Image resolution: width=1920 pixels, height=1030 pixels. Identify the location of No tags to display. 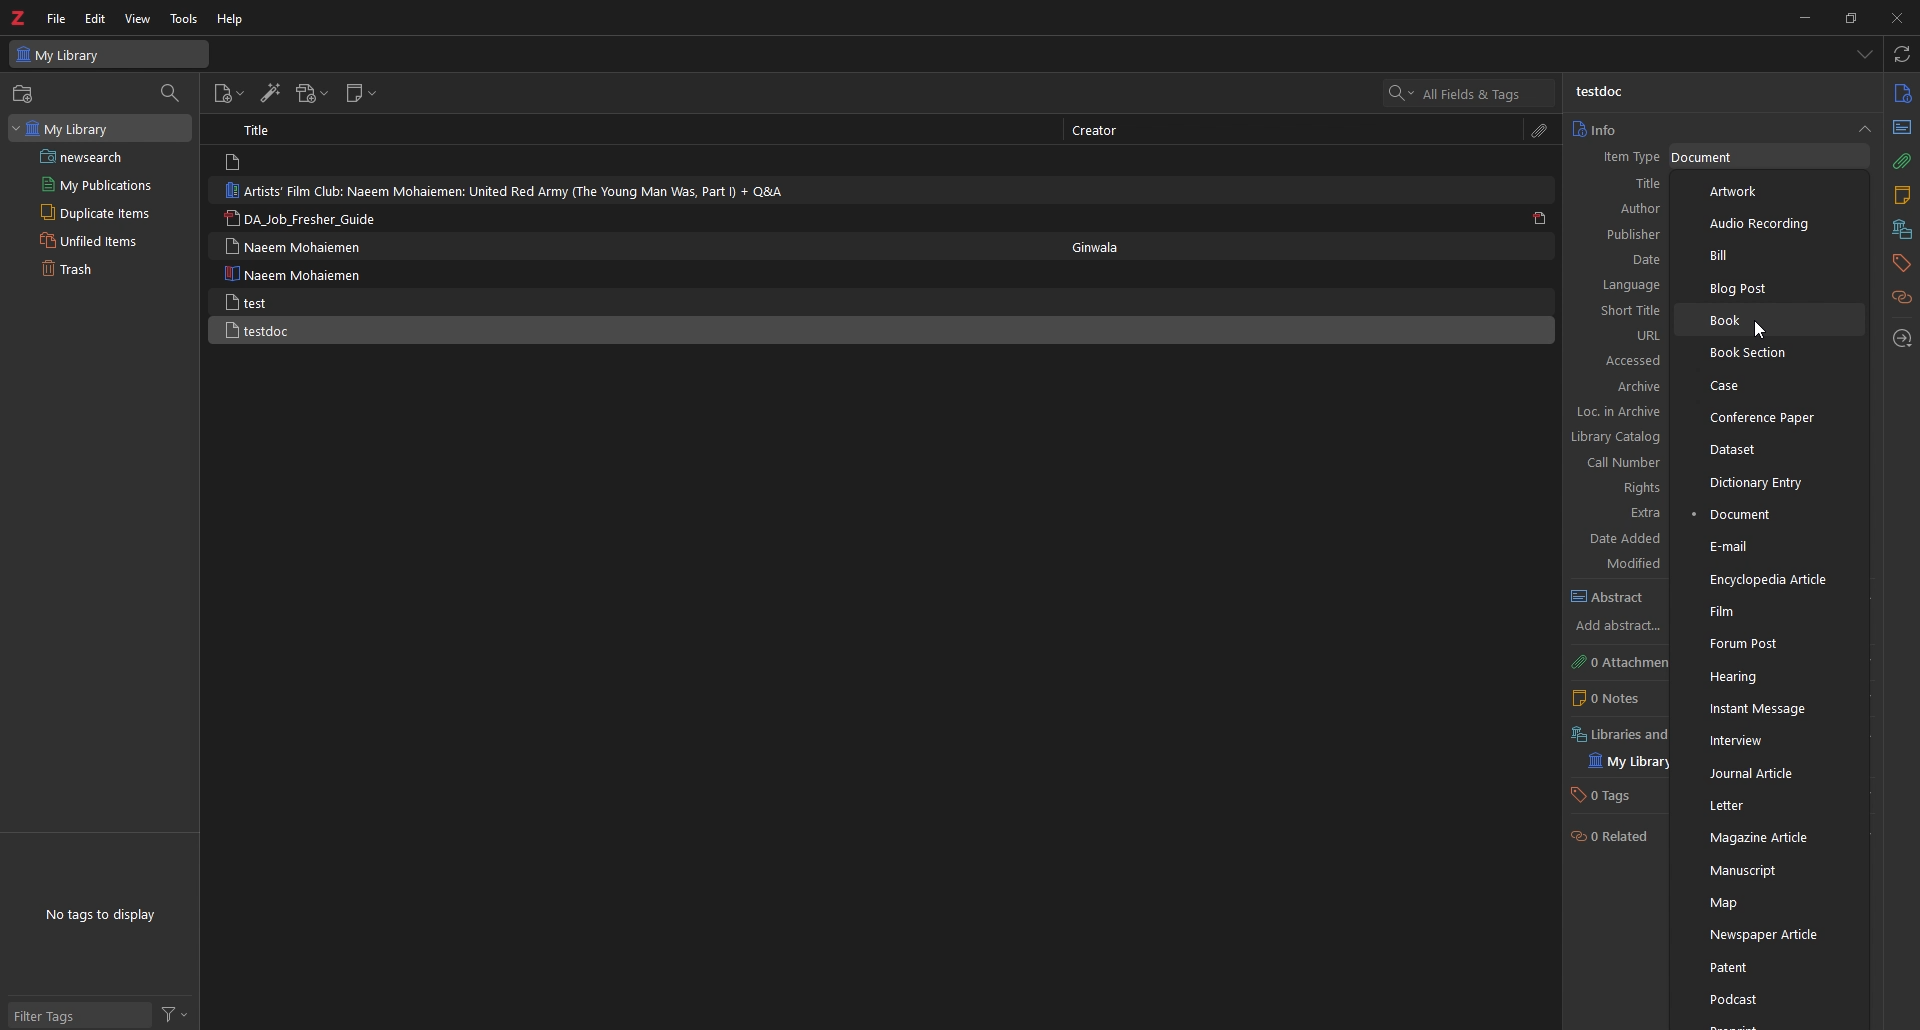
(105, 915).